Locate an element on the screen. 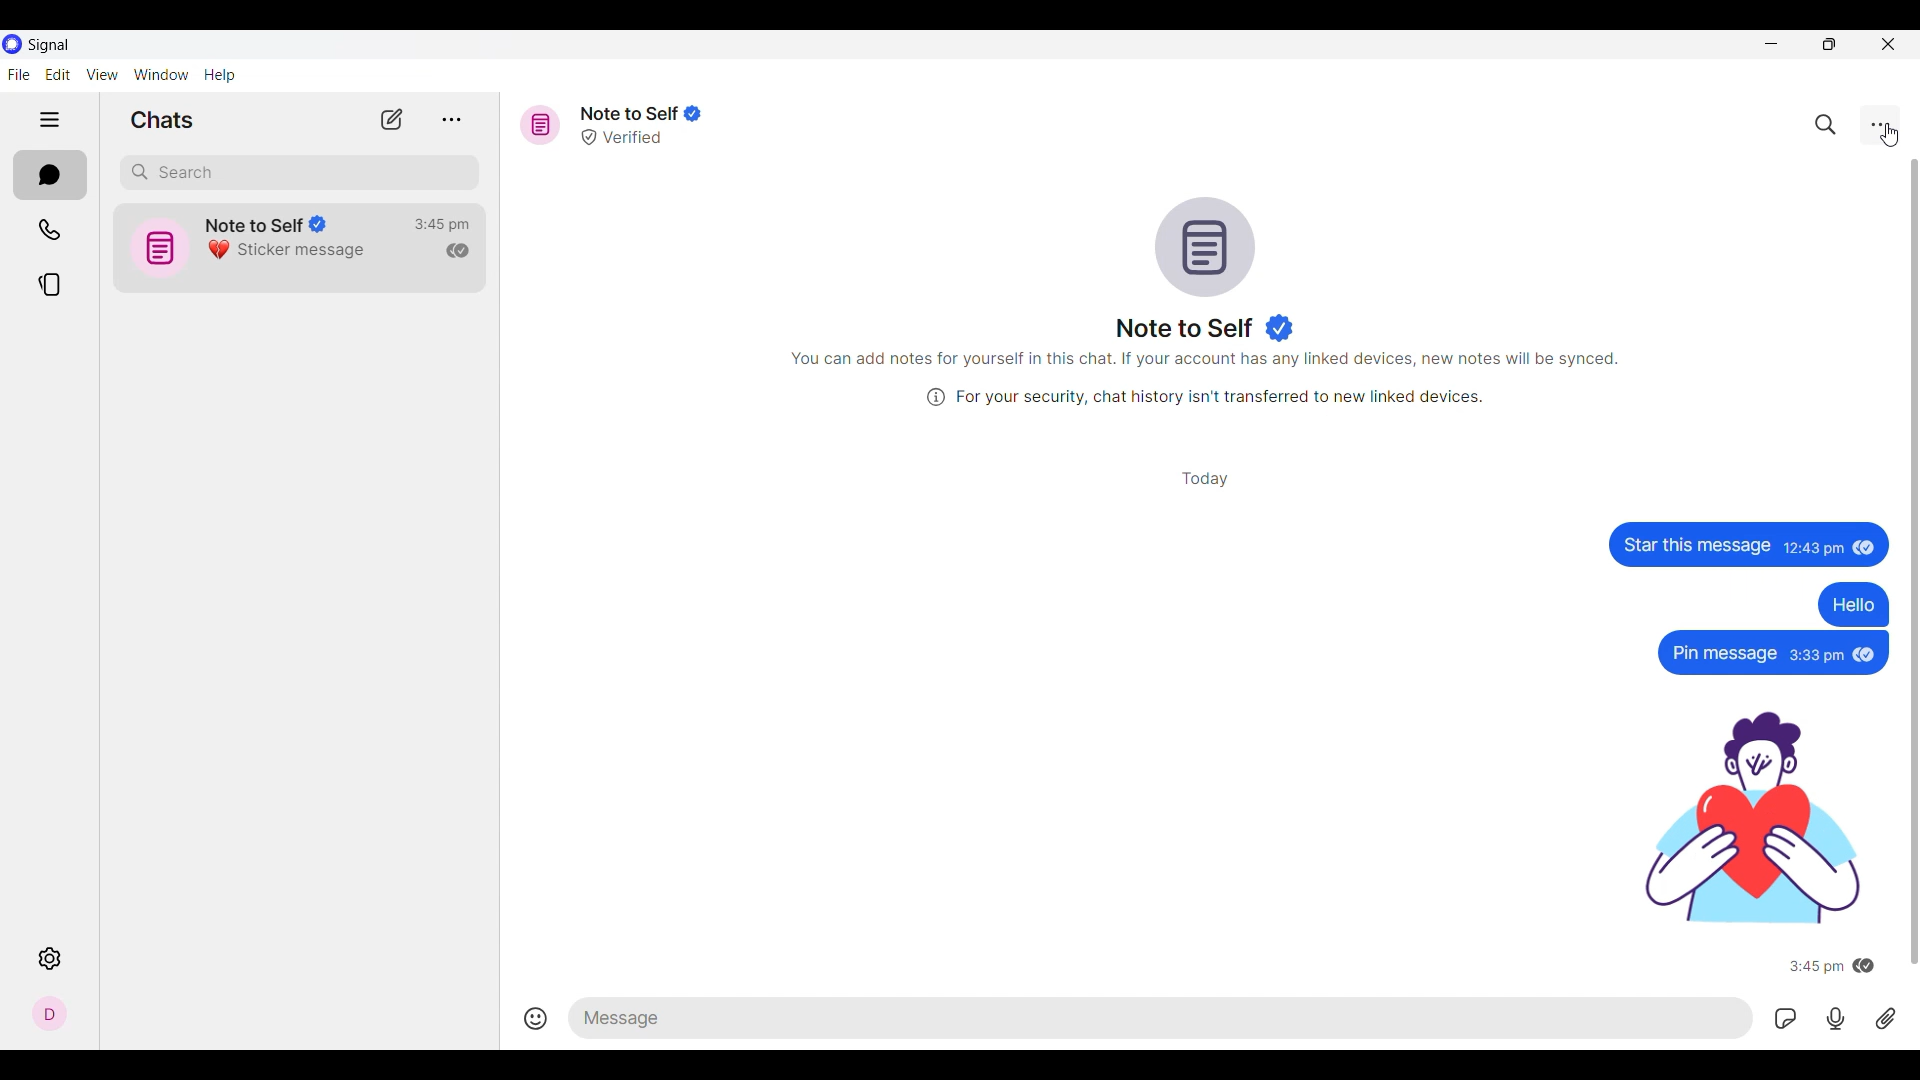  View menu is located at coordinates (102, 74).